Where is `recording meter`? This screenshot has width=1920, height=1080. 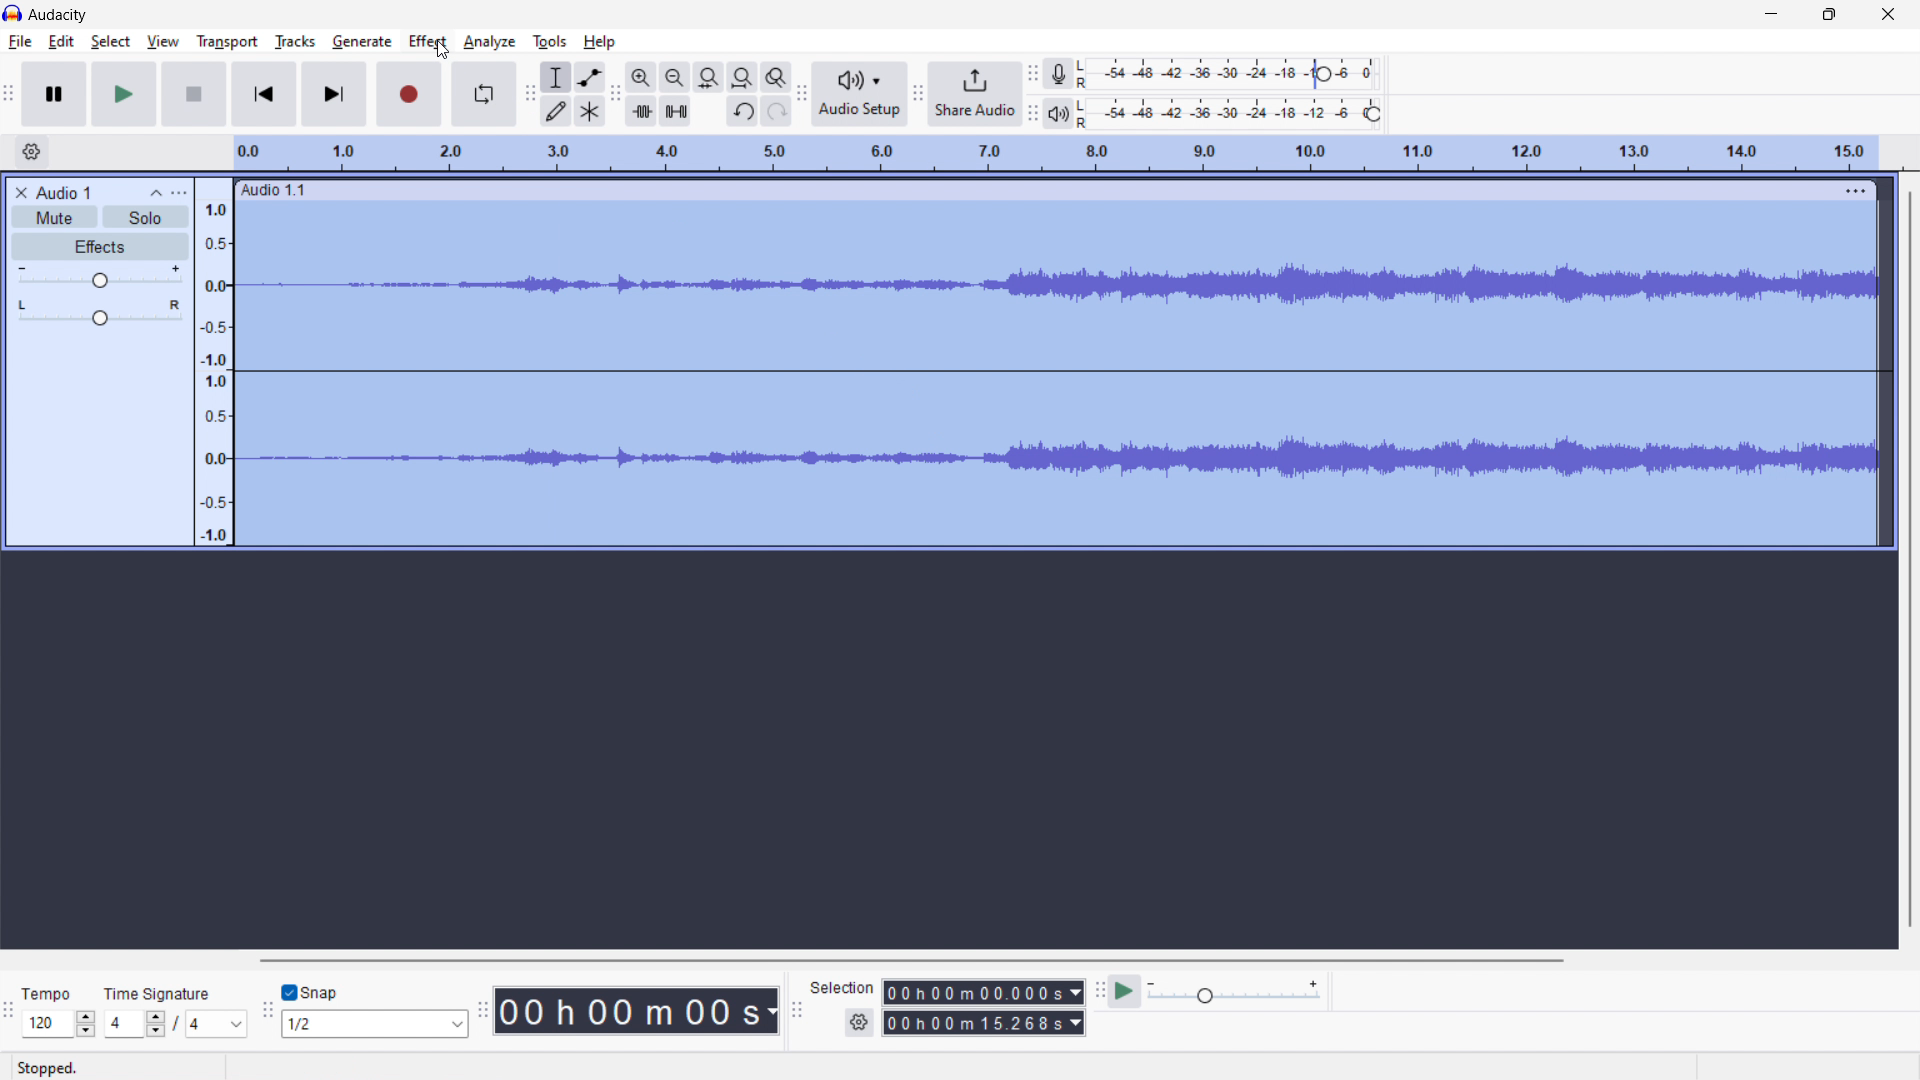 recording meter is located at coordinates (1057, 75).